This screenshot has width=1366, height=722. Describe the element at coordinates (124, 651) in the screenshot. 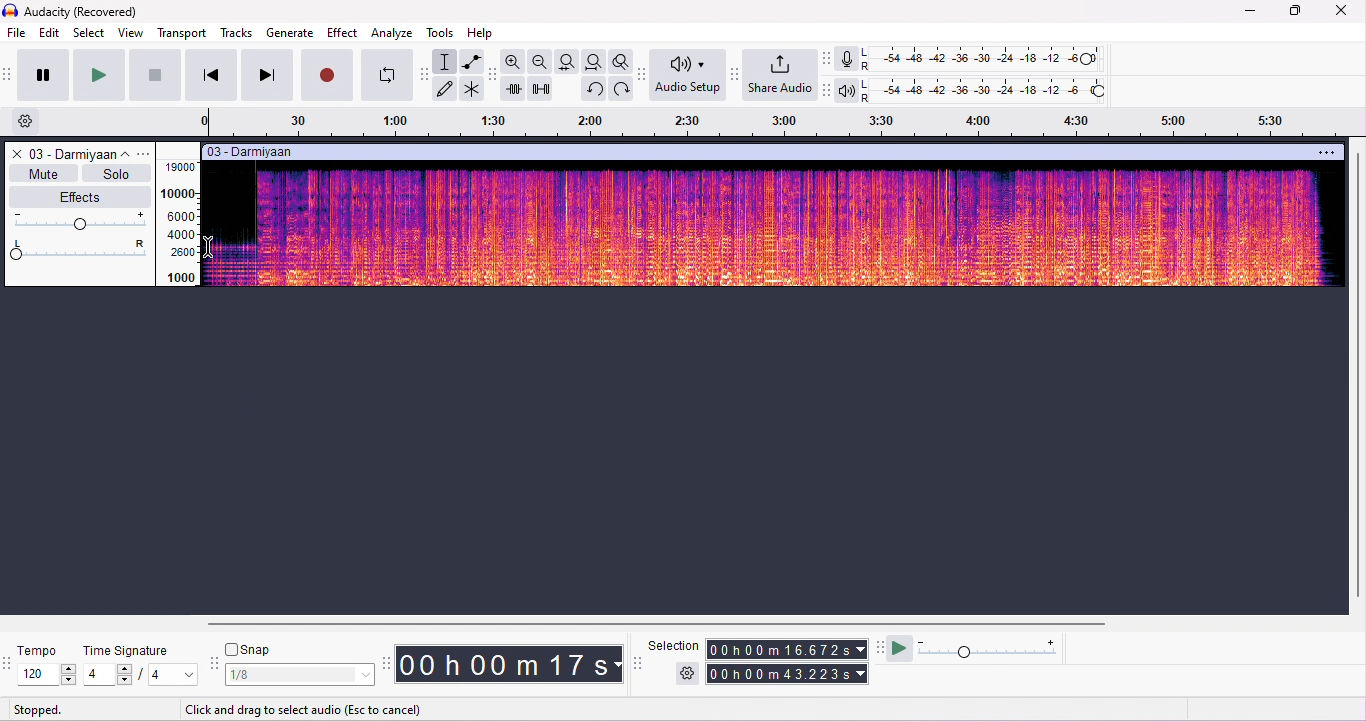

I see `time signature` at that location.